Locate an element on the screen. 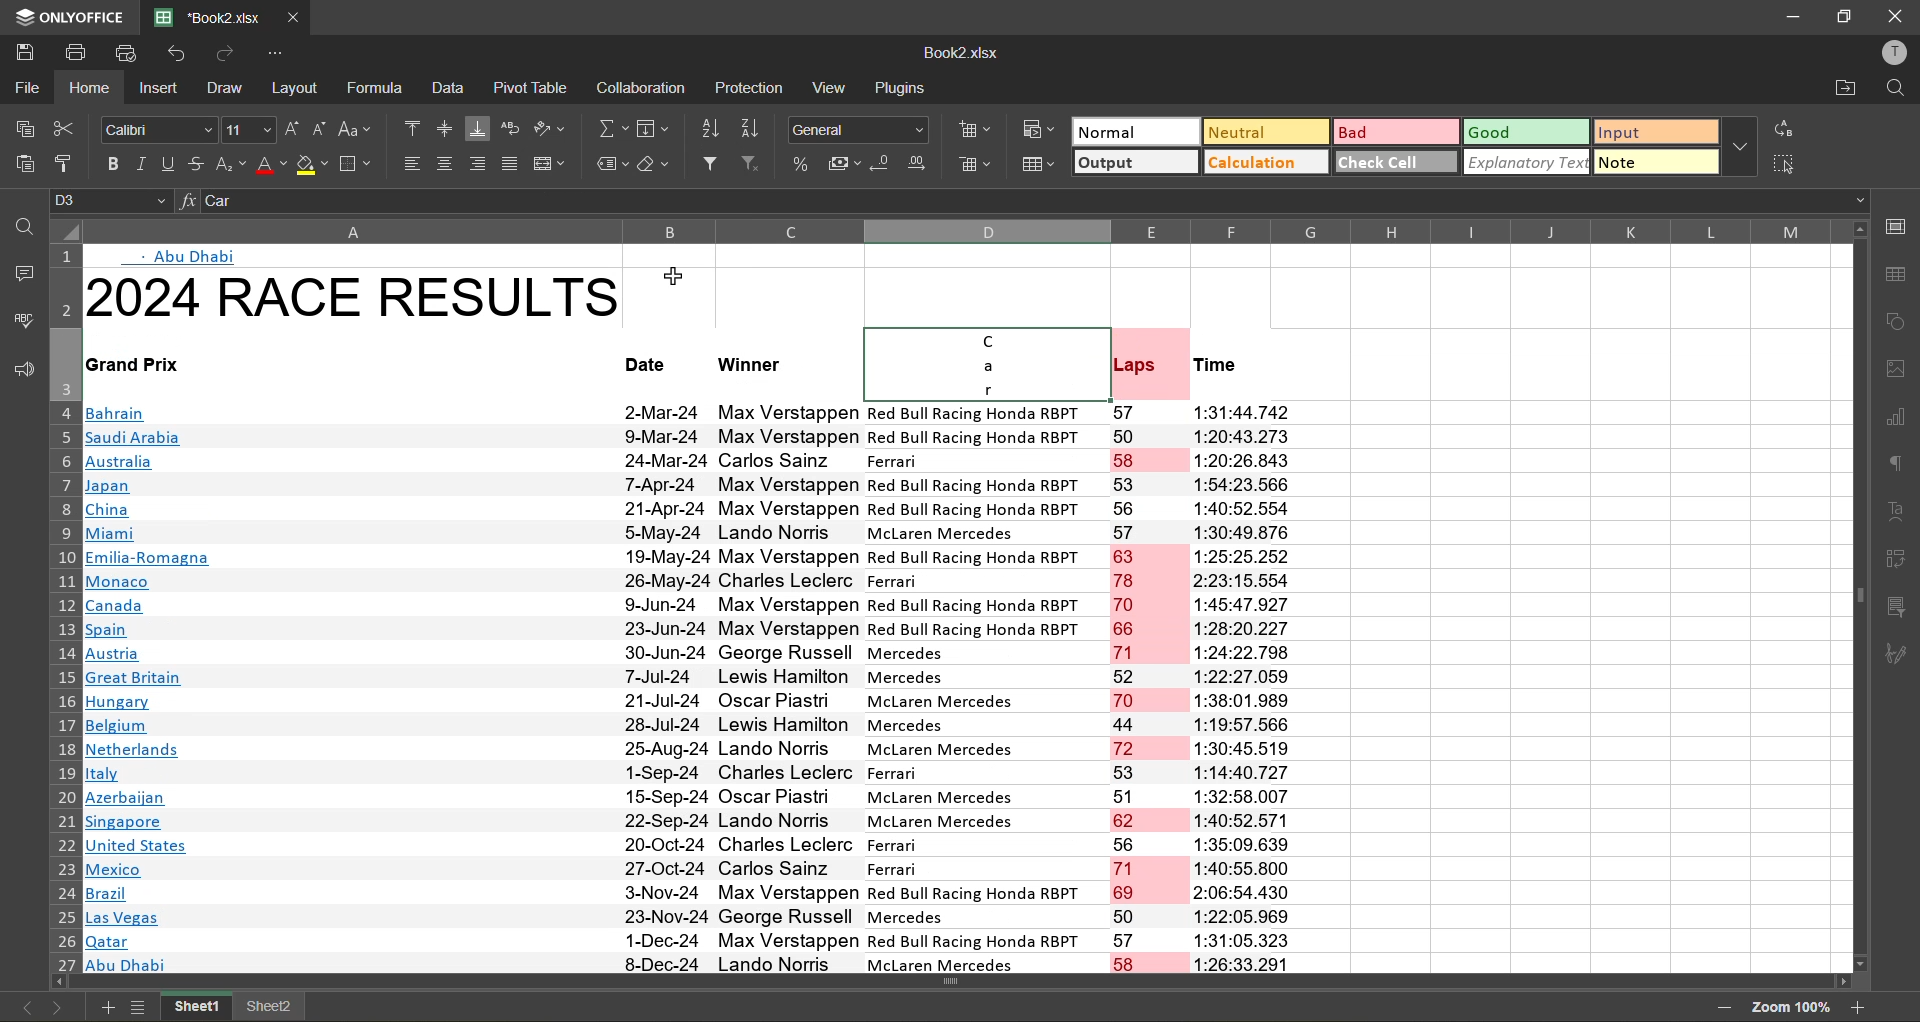  undo is located at coordinates (181, 50).